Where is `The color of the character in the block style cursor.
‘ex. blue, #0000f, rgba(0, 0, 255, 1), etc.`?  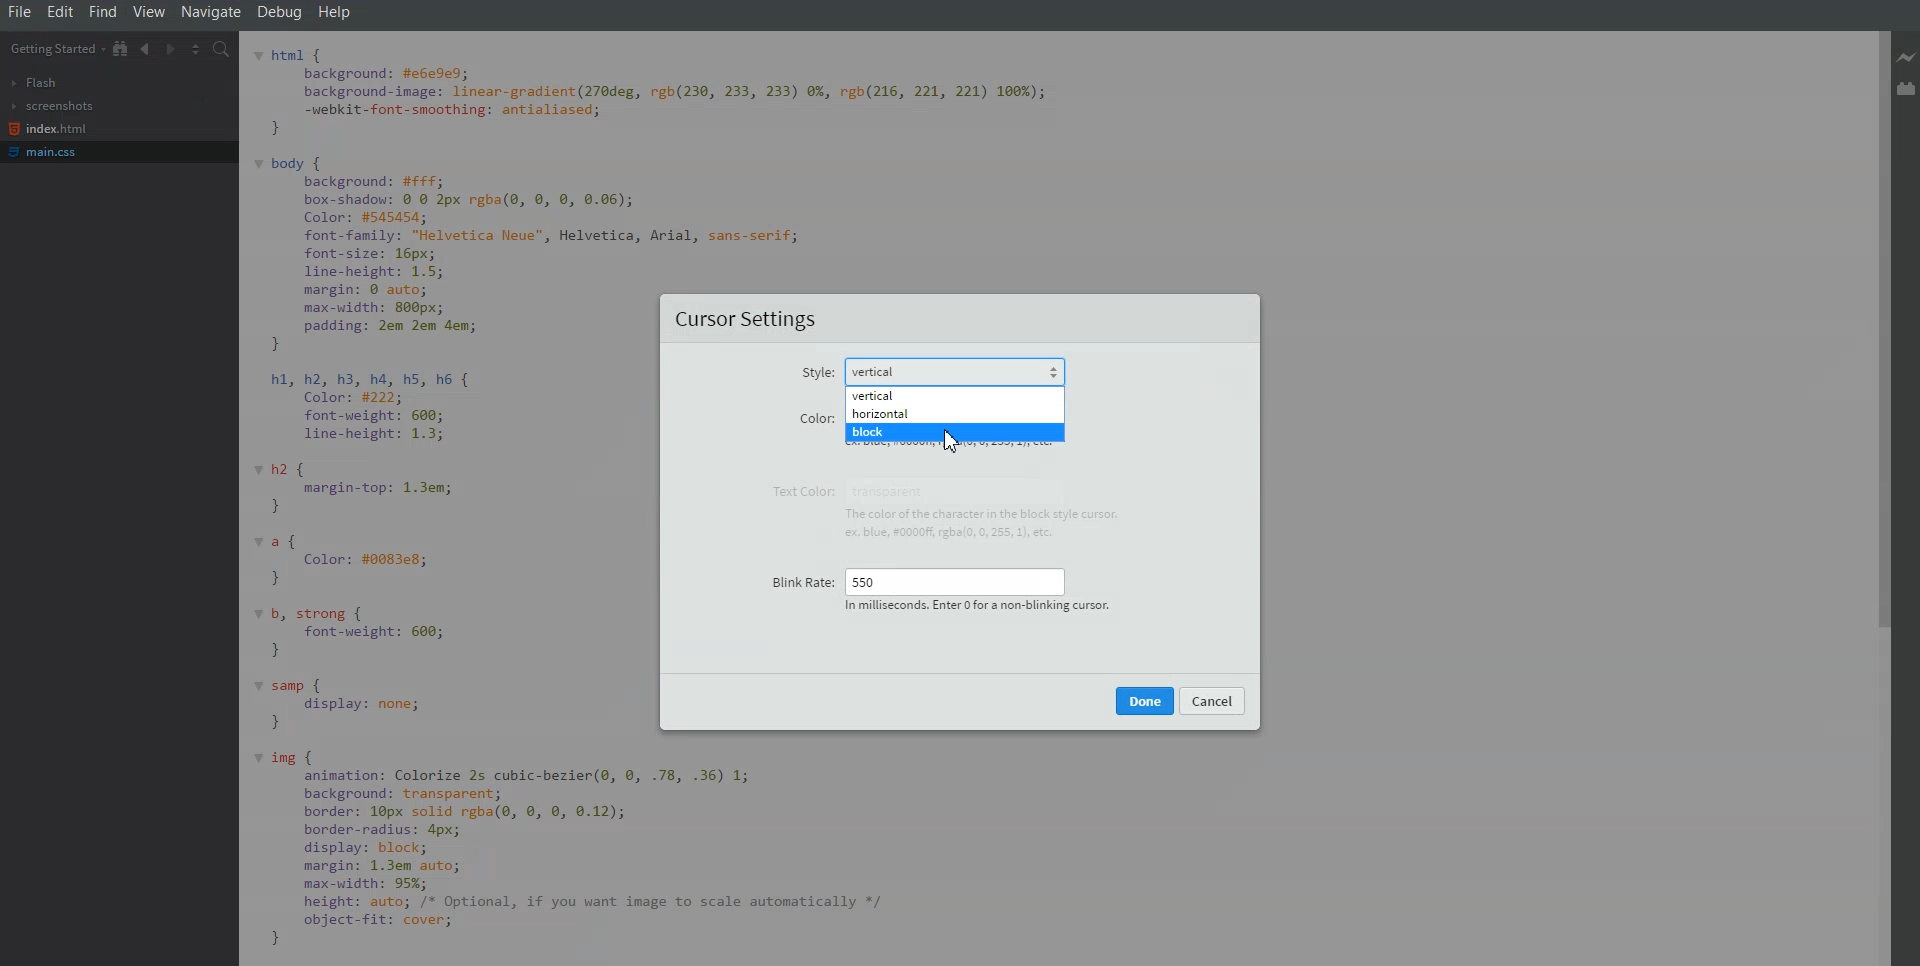
The color of the character in the block style cursor.
‘ex. blue, #0000f, rgba(0, 0, 255, 1), etc. is located at coordinates (992, 524).